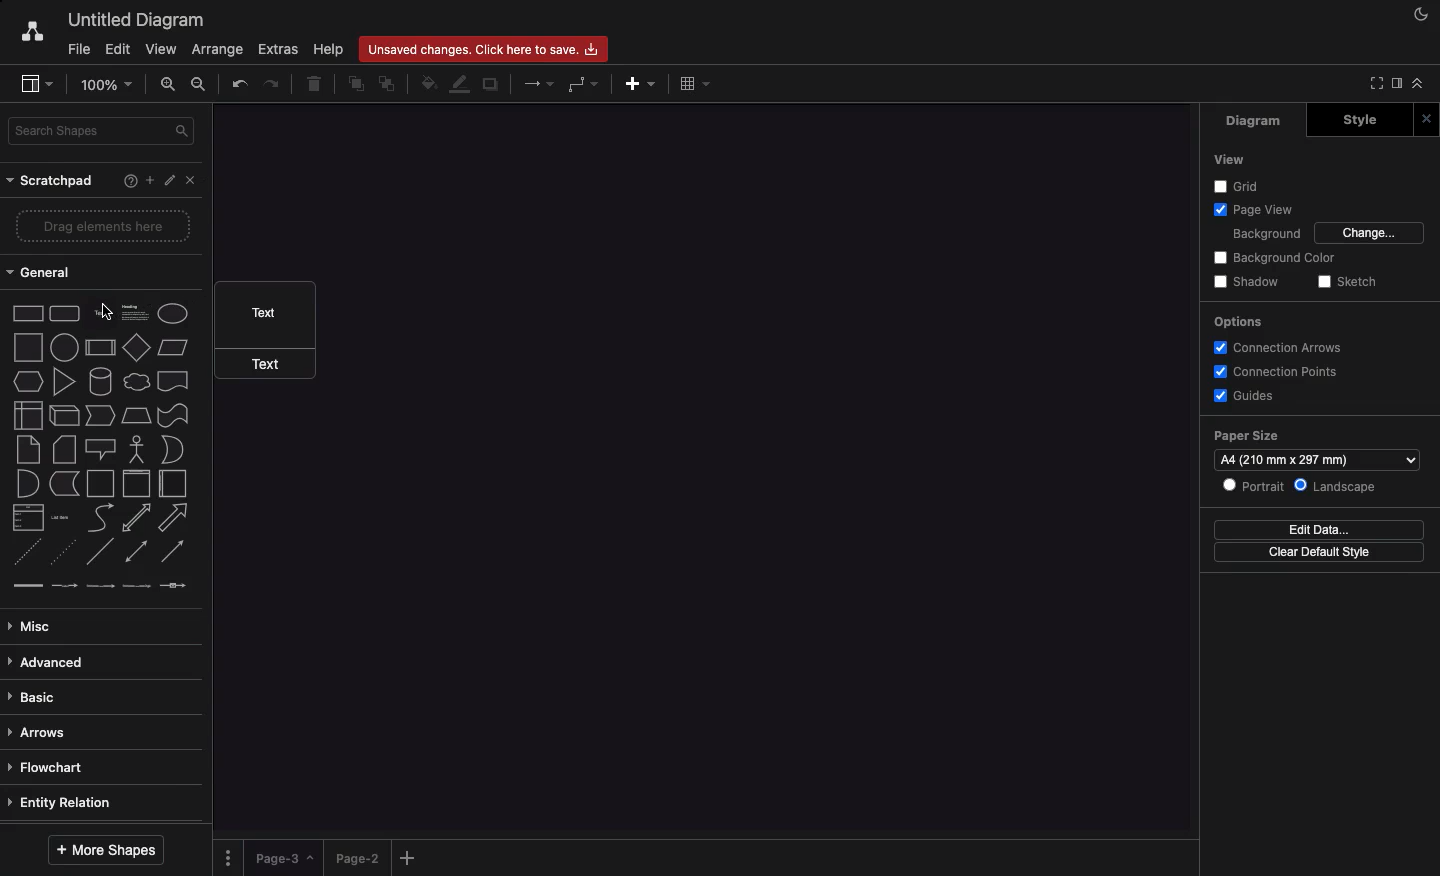 This screenshot has width=1440, height=876. I want to click on Scratchpad, so click(53, 182).